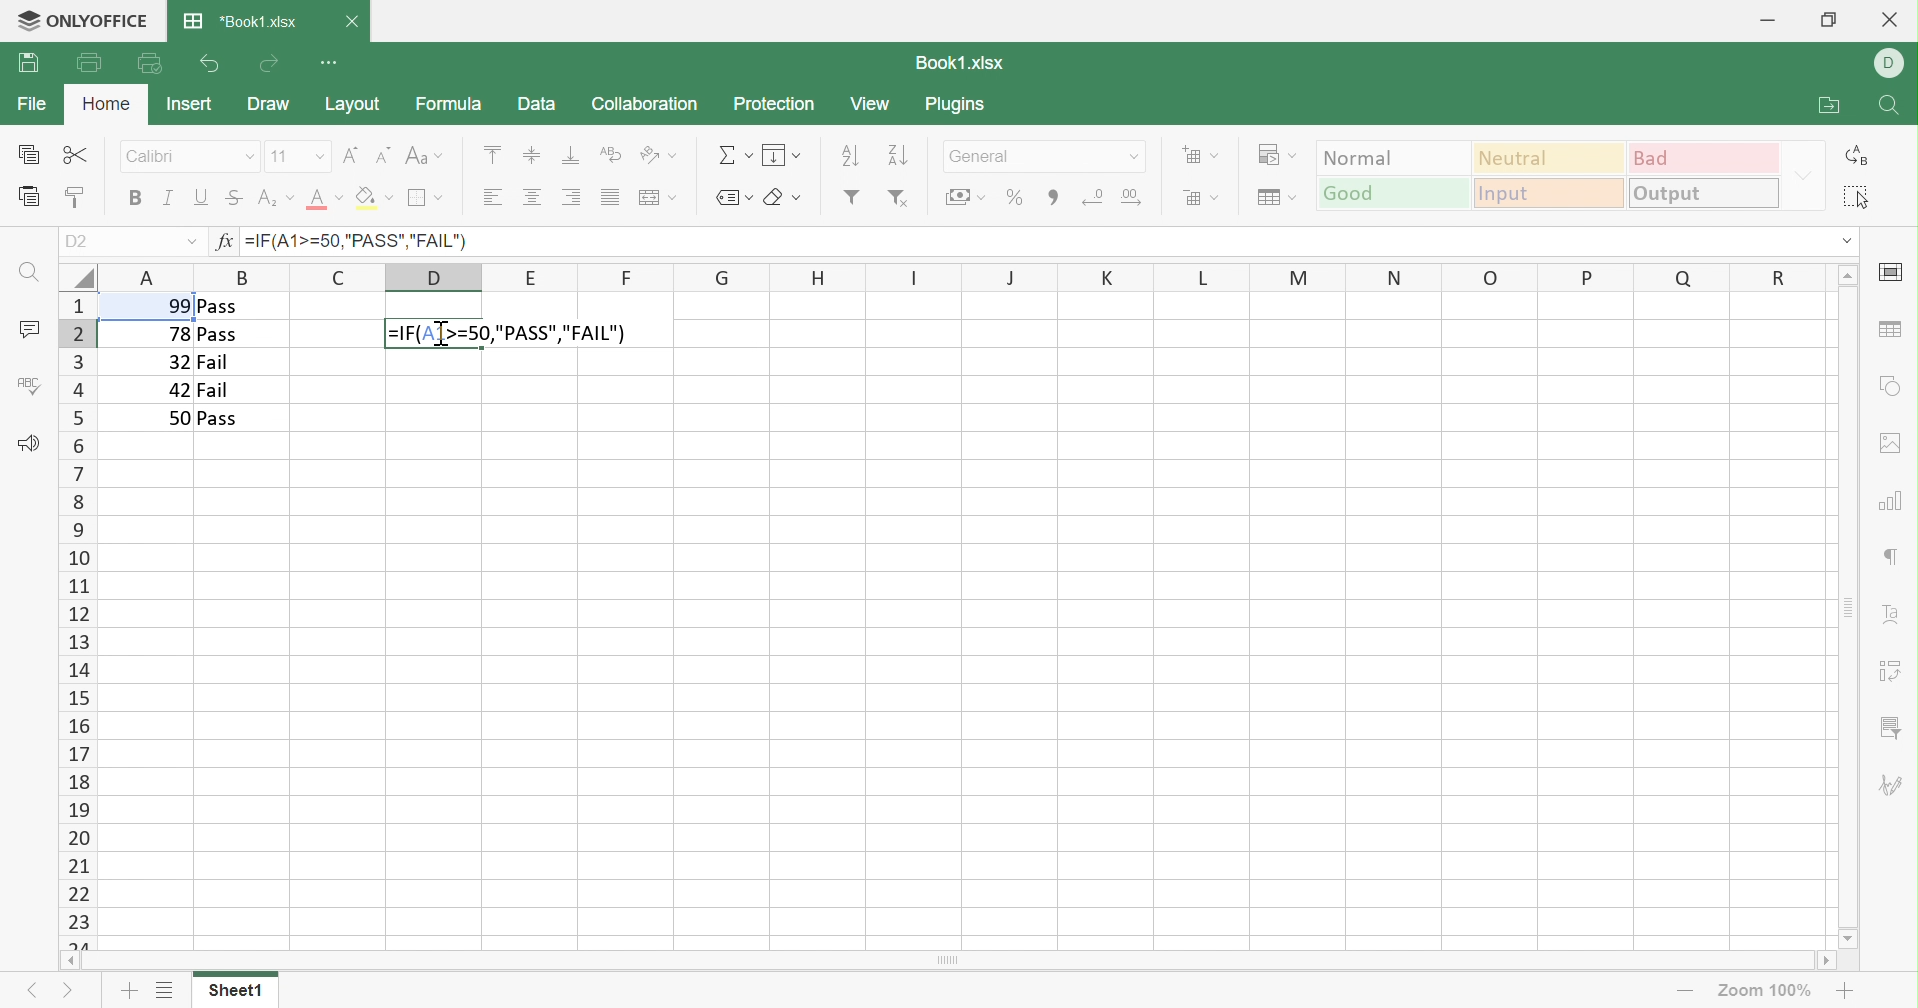 The image size is (1918, 1008). What do you see at coordinates (900, 155) in the screenshot?
I see `Sort descending` at bounding box center [900, 155].